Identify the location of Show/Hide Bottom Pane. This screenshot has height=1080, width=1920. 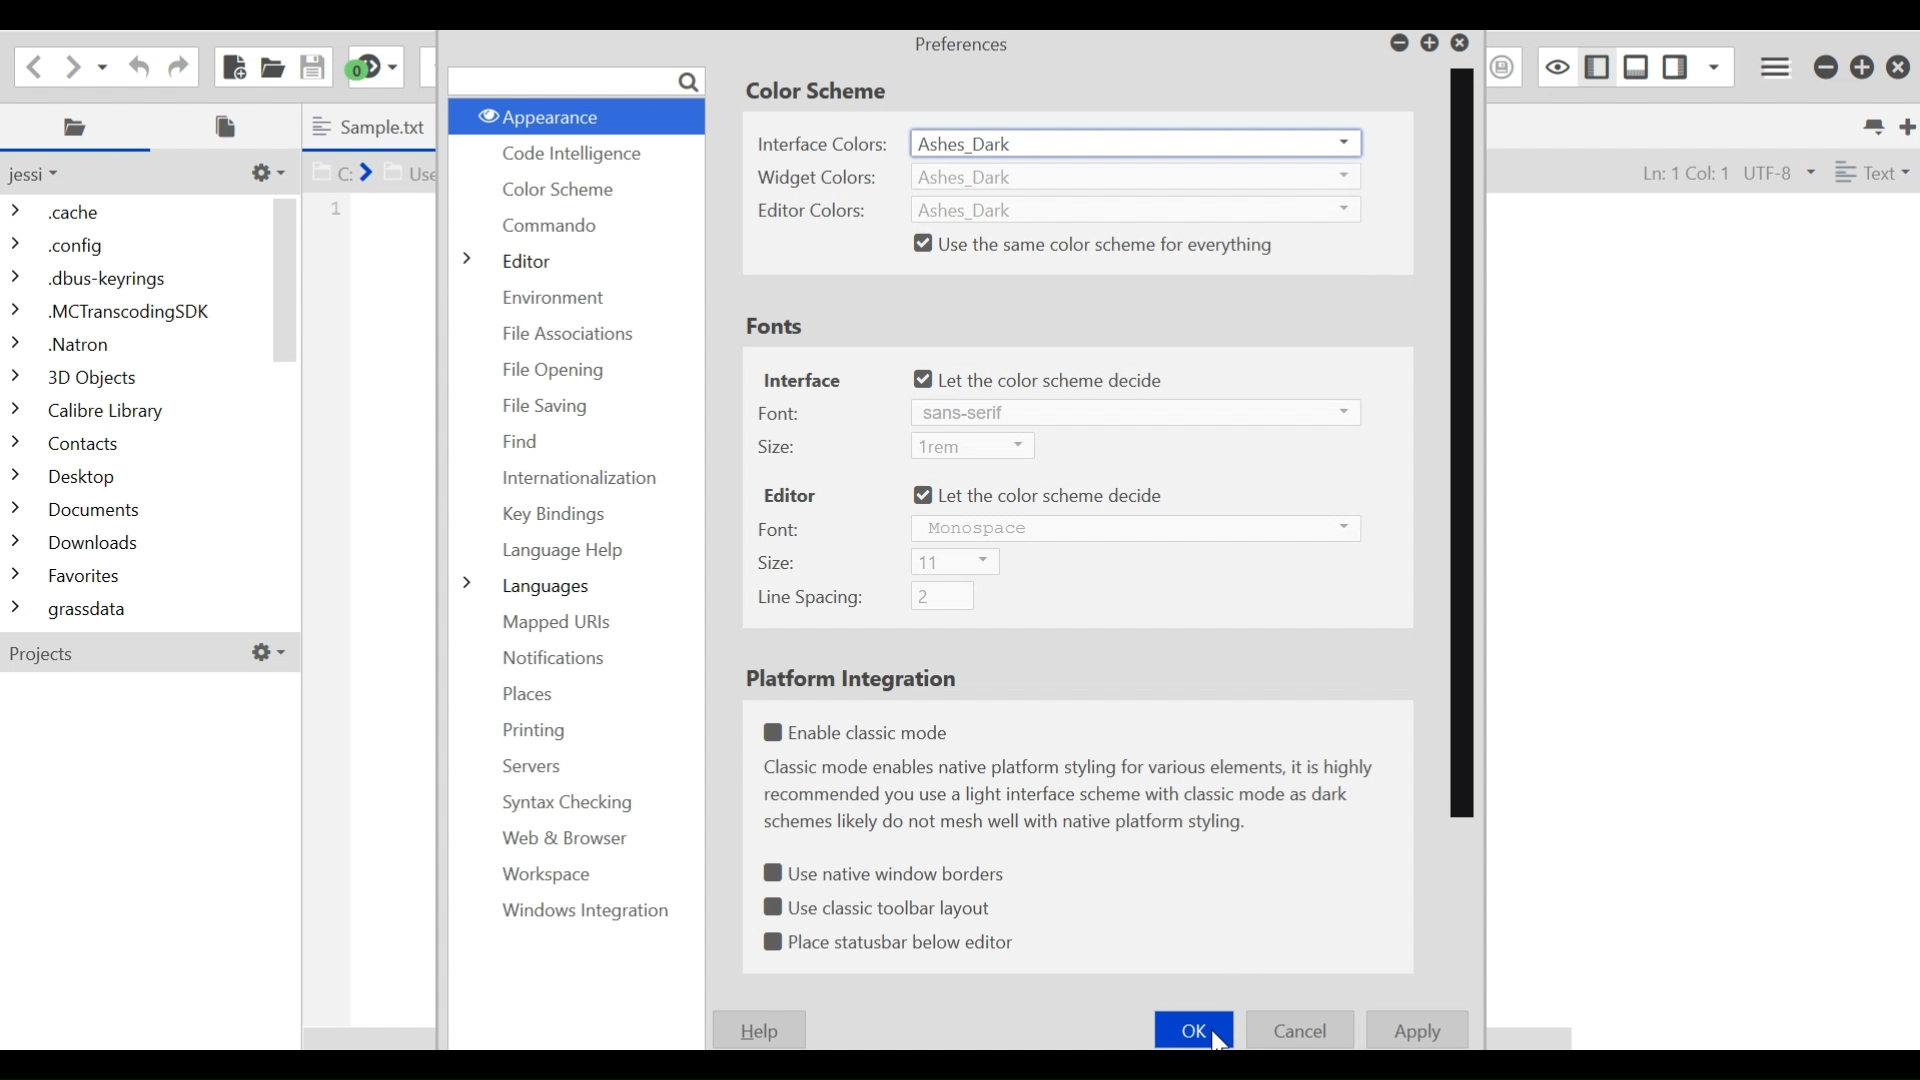
(1637, 66).